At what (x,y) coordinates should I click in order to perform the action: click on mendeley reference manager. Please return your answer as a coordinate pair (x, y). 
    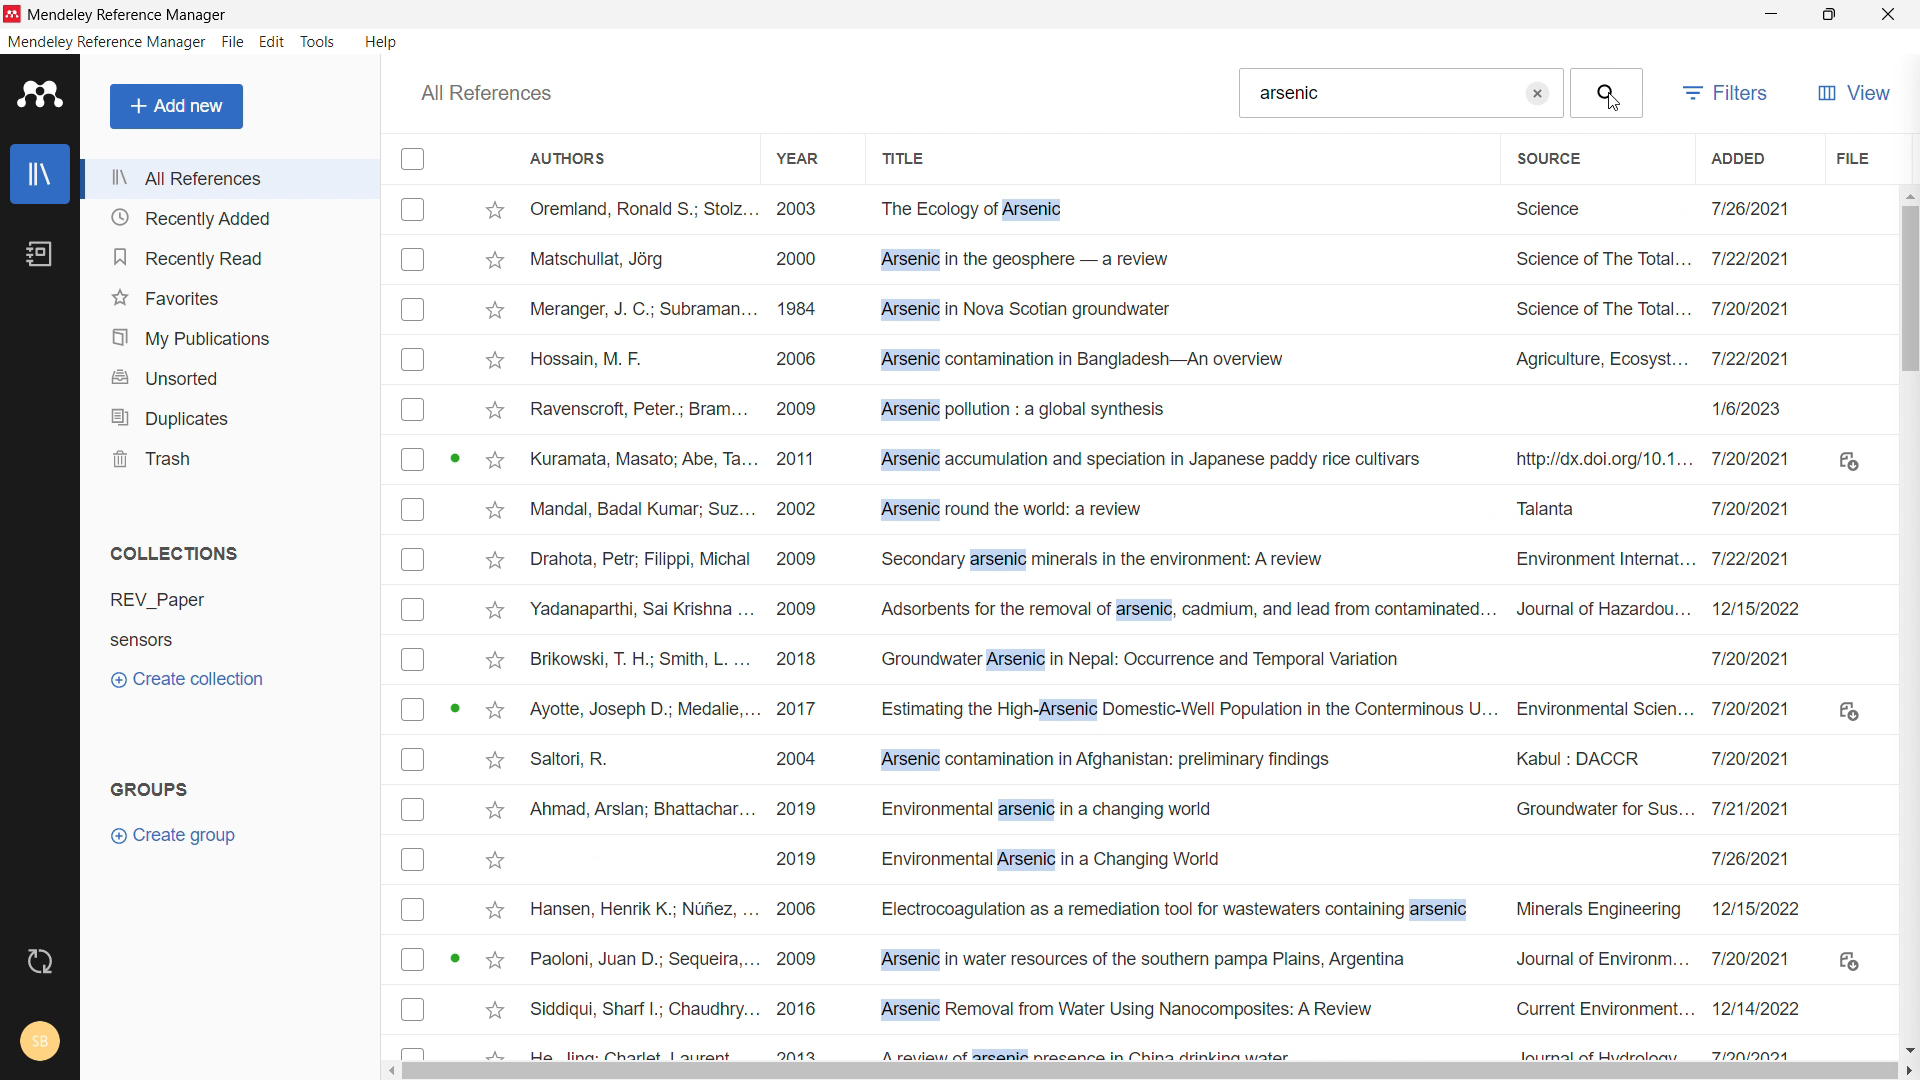
    Looking at the image, I should click on (107, 41).